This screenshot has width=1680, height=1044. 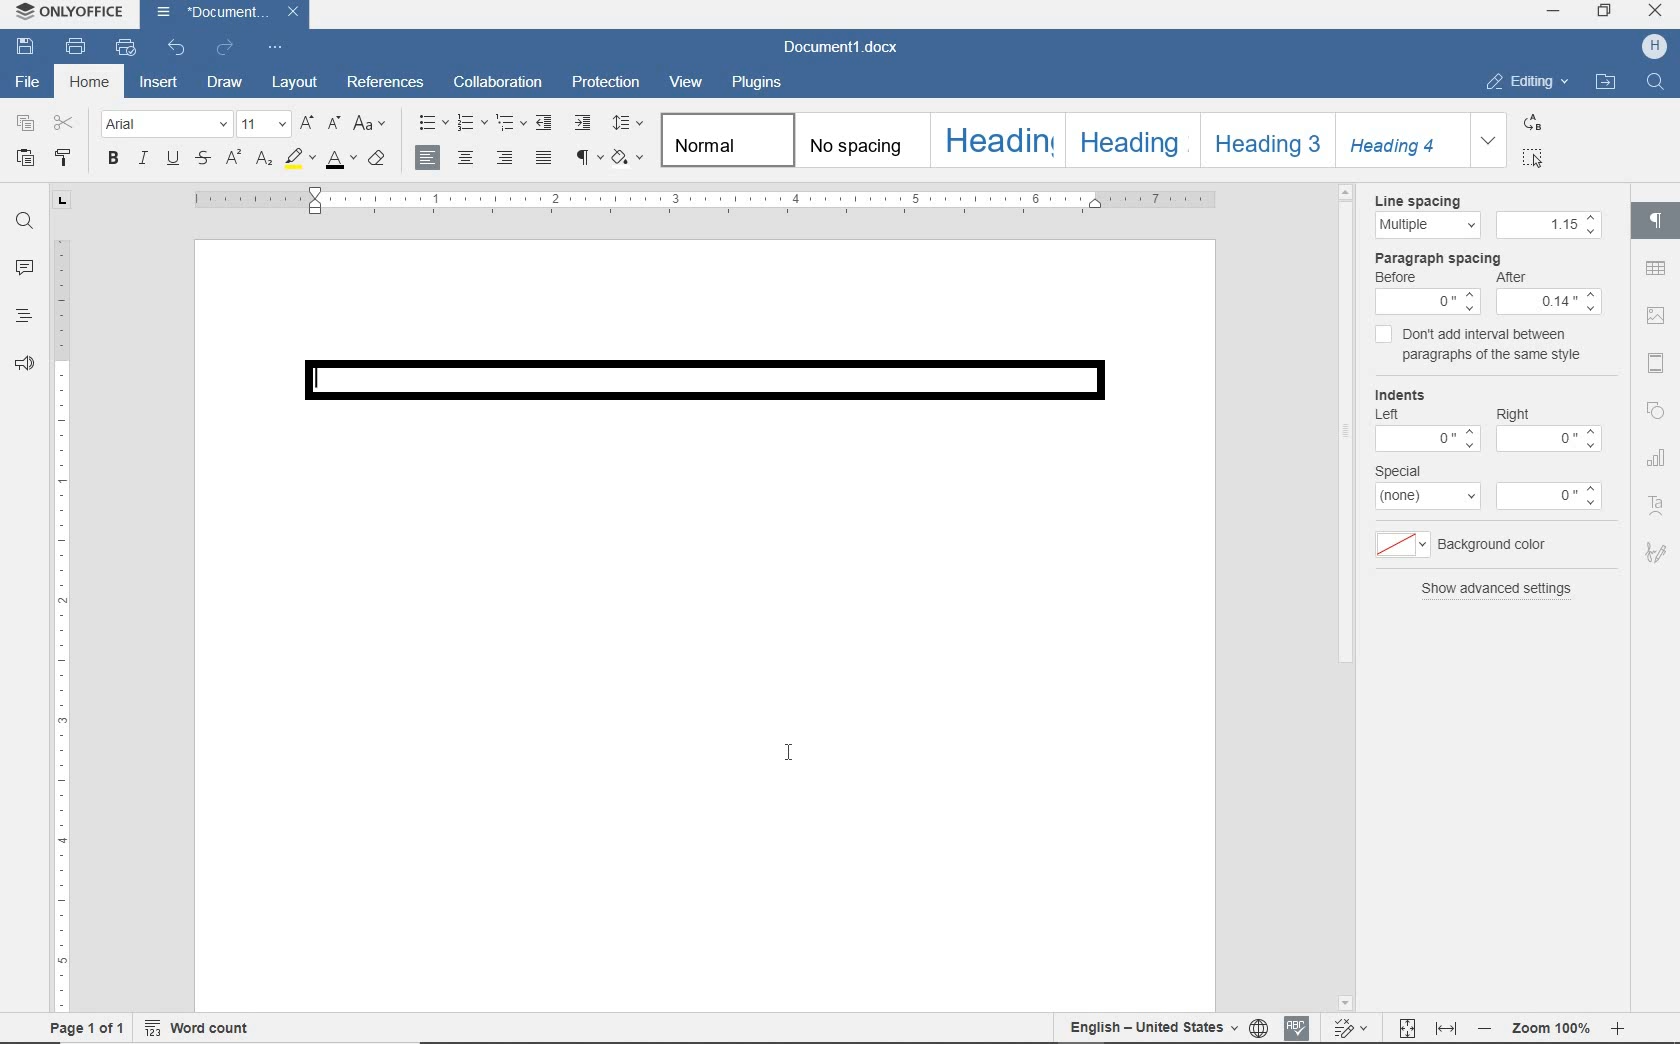 What do you see at coordinates (76, 48) in the screenshot?
I see `print file` at bounding box center [76, 48].